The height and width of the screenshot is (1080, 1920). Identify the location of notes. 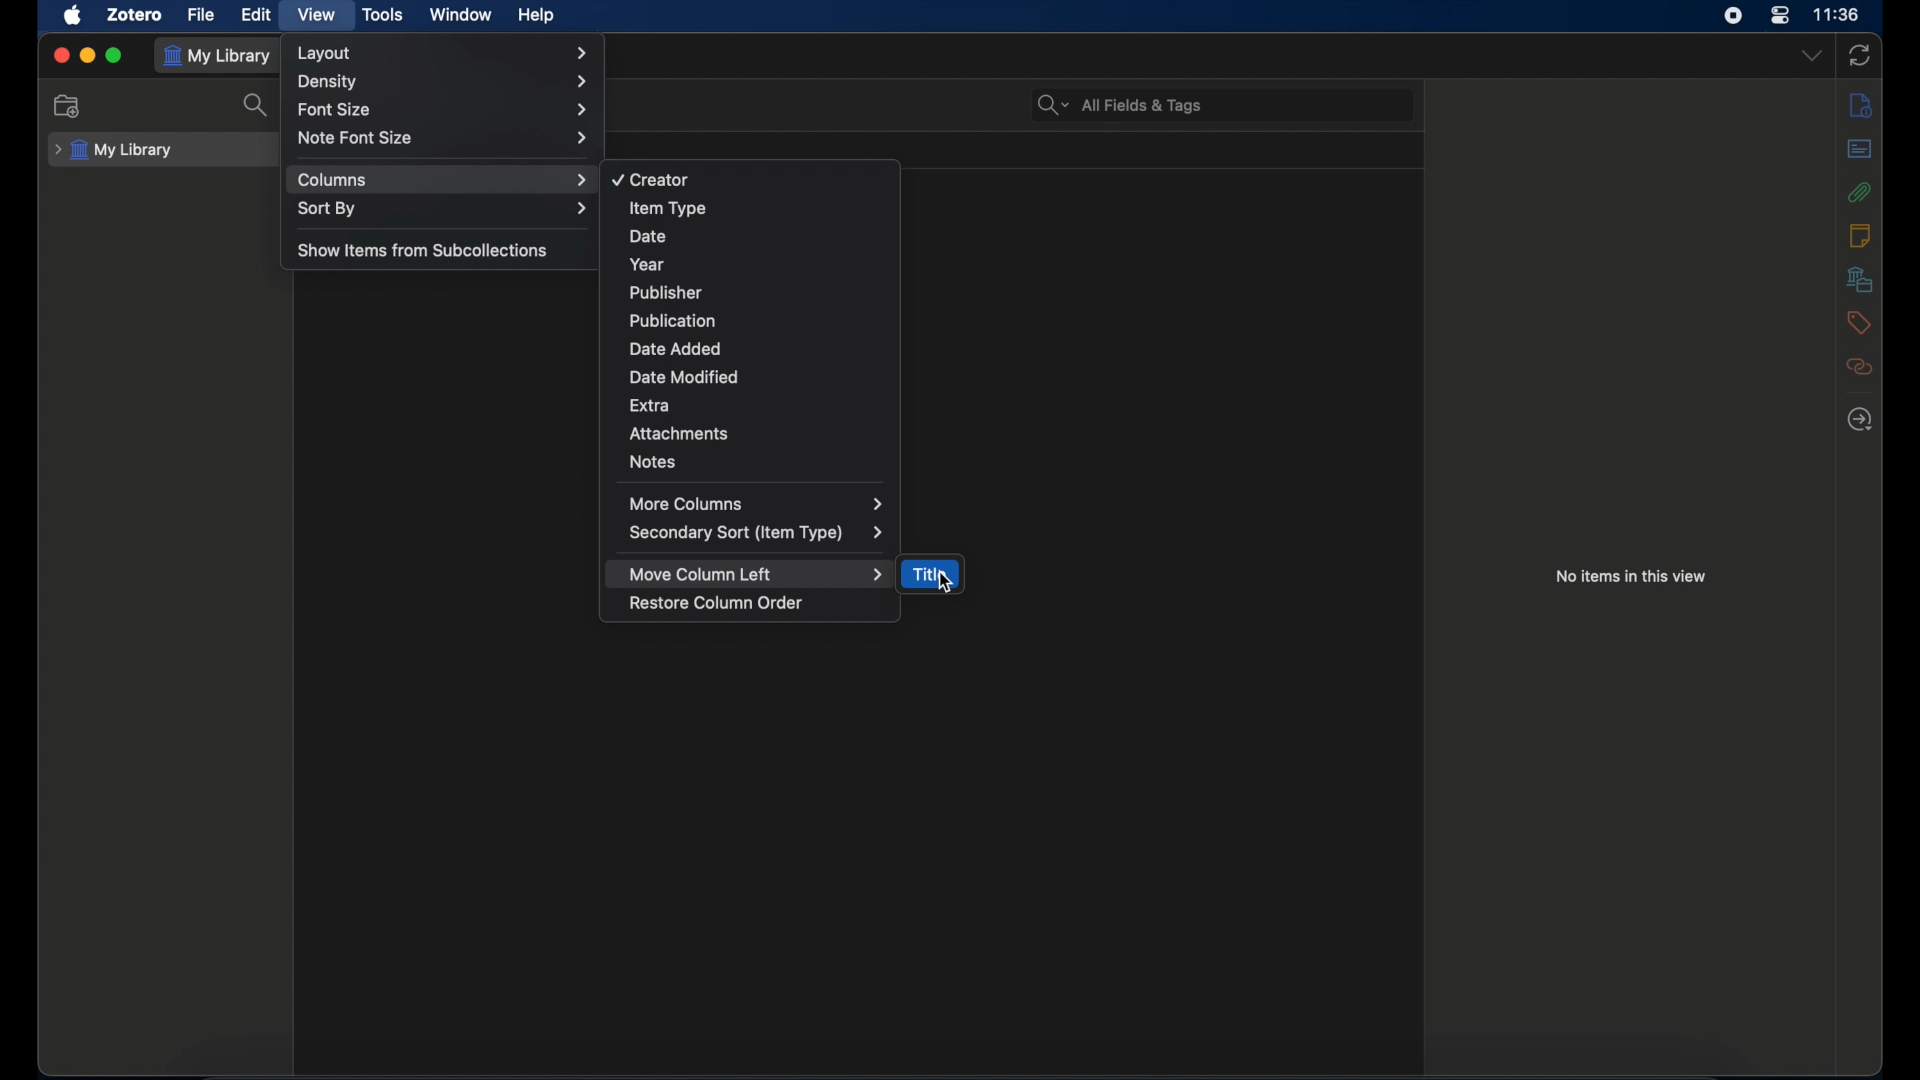
(655, 462).